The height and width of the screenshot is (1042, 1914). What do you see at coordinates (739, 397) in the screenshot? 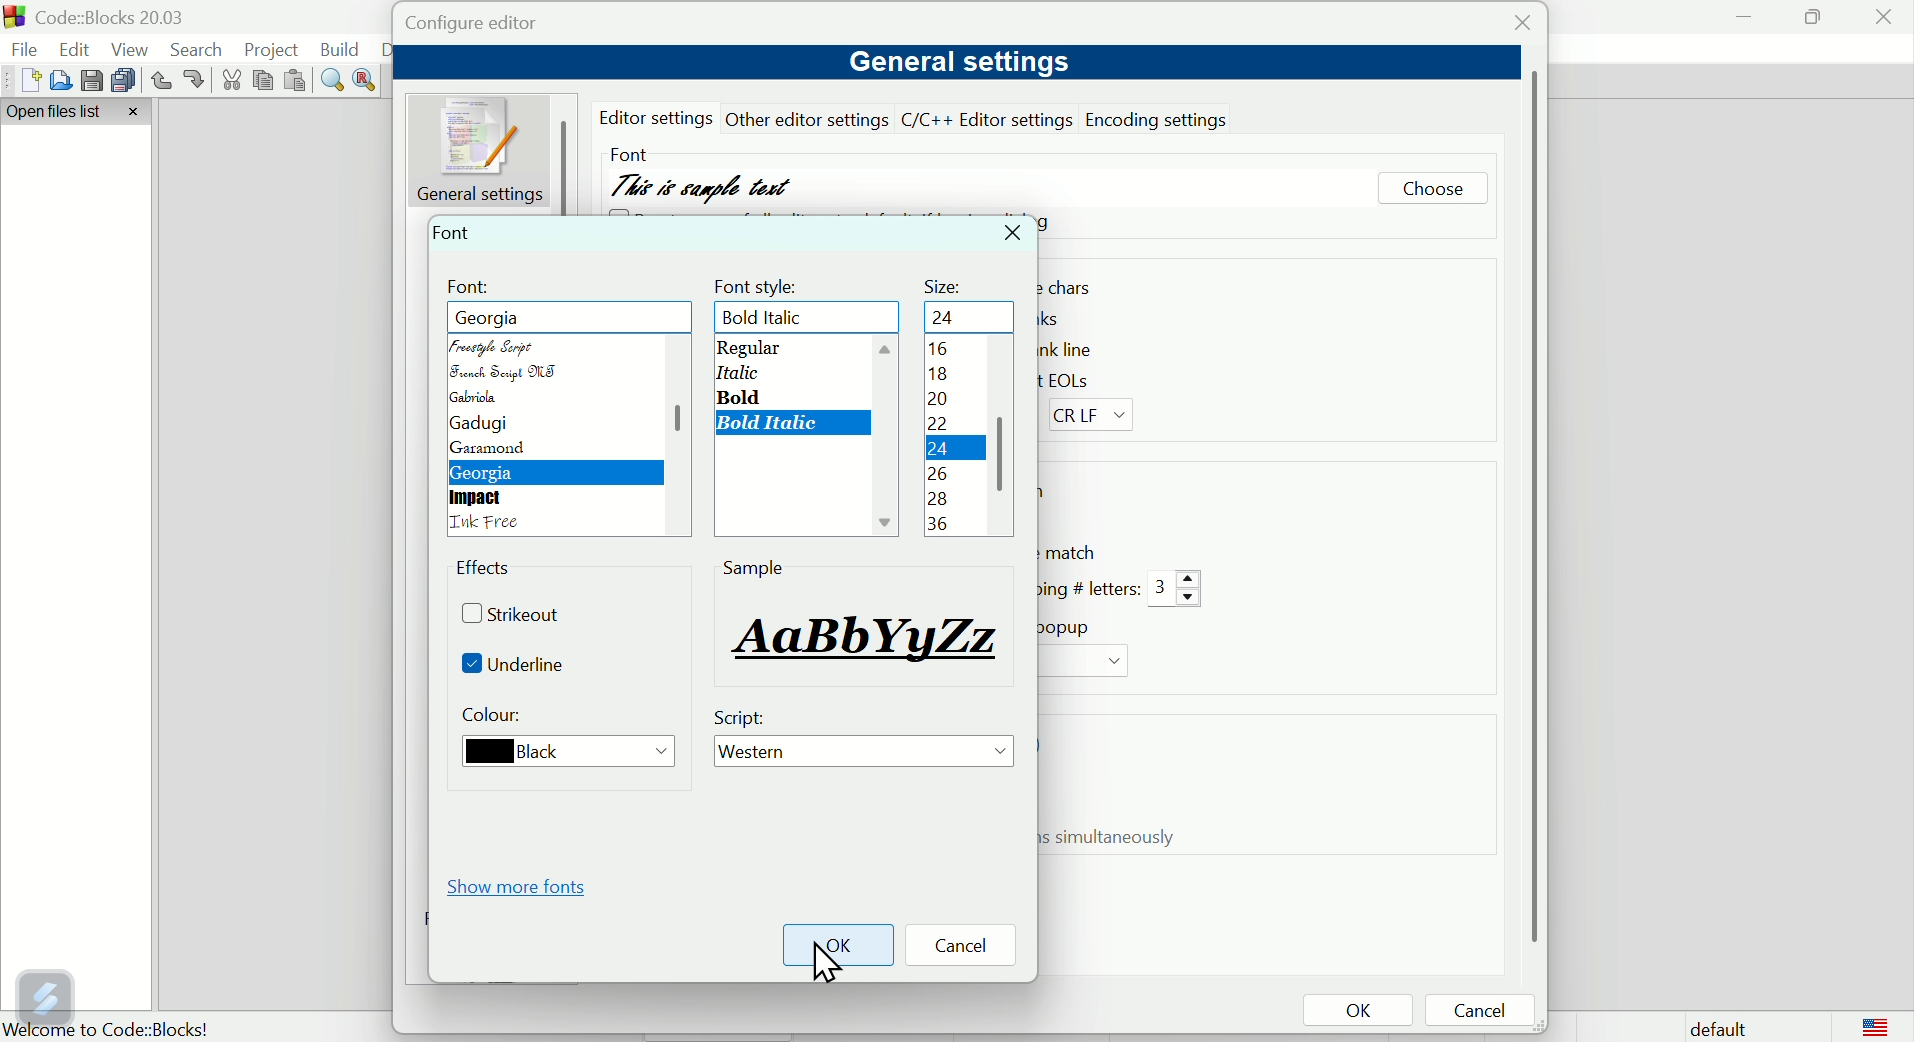
I see `Bold` at bounding box center [739, 397].